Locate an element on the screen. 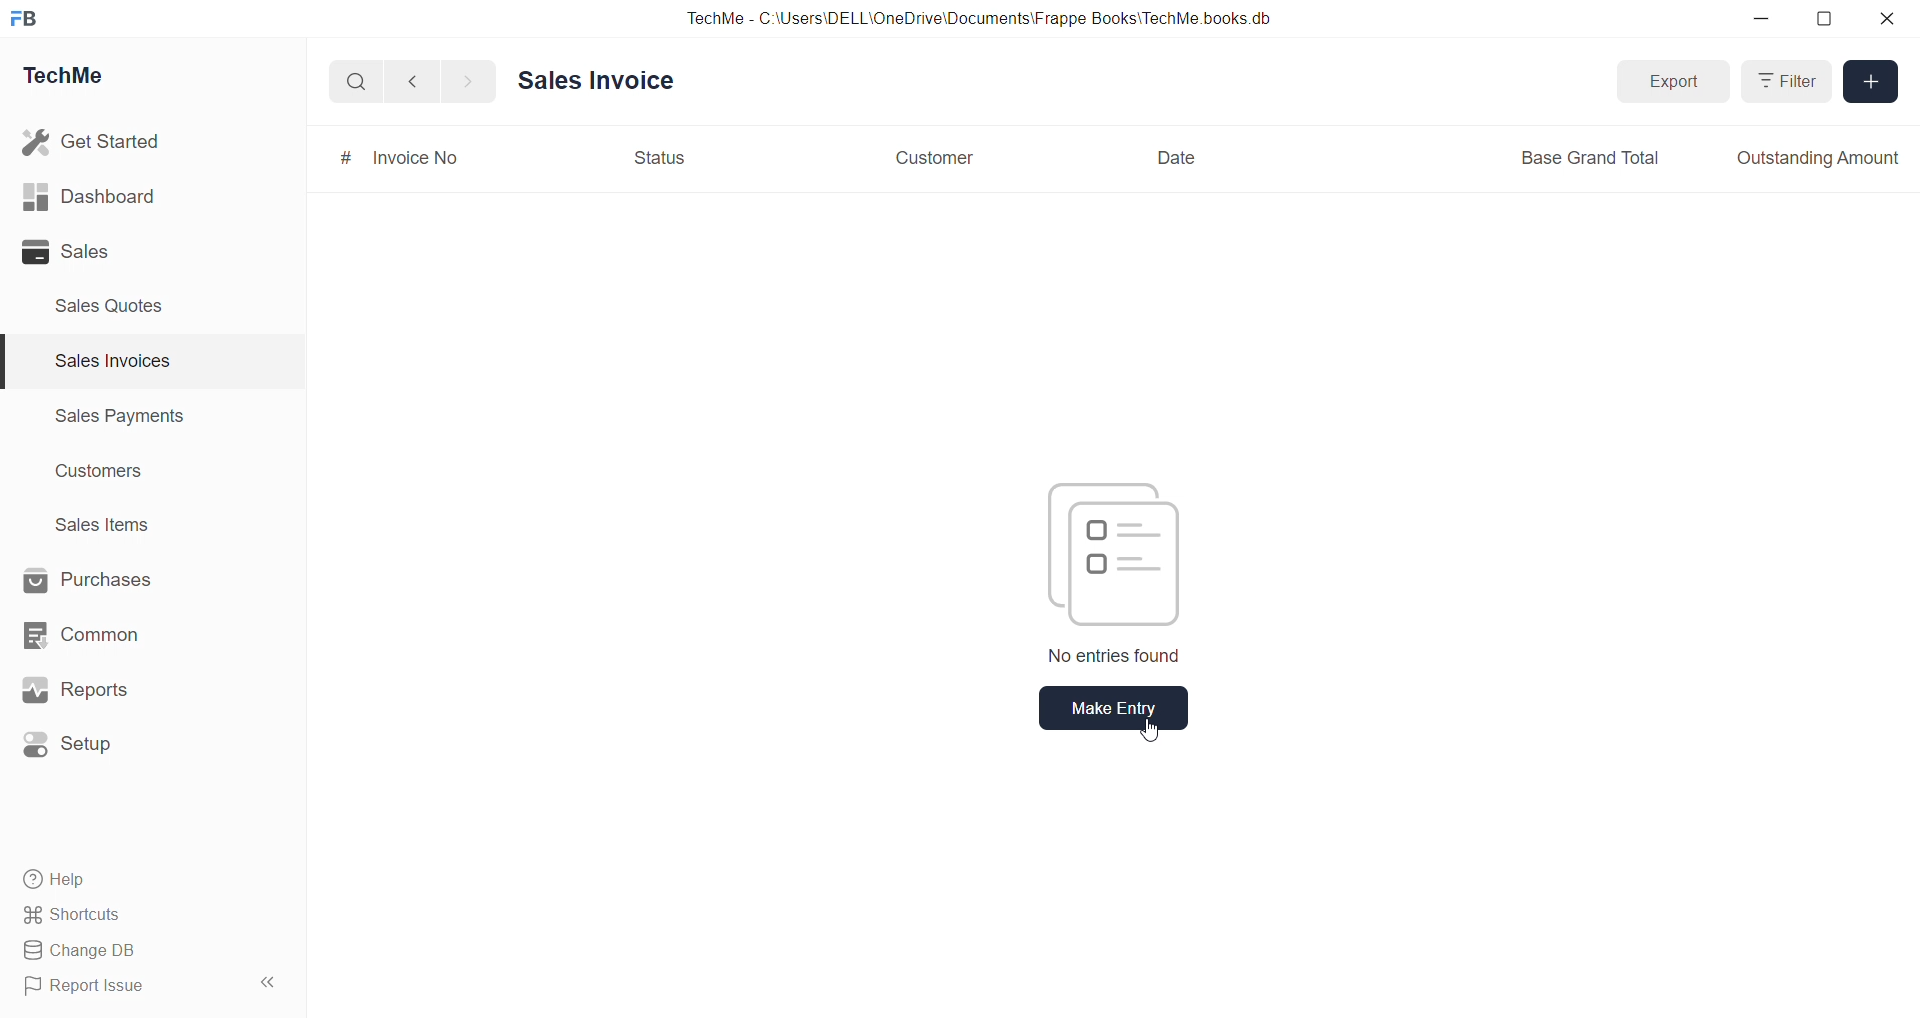 The height and width of the screenshot is (1018, 1920). Sales items is located at coordinates (104, 524).